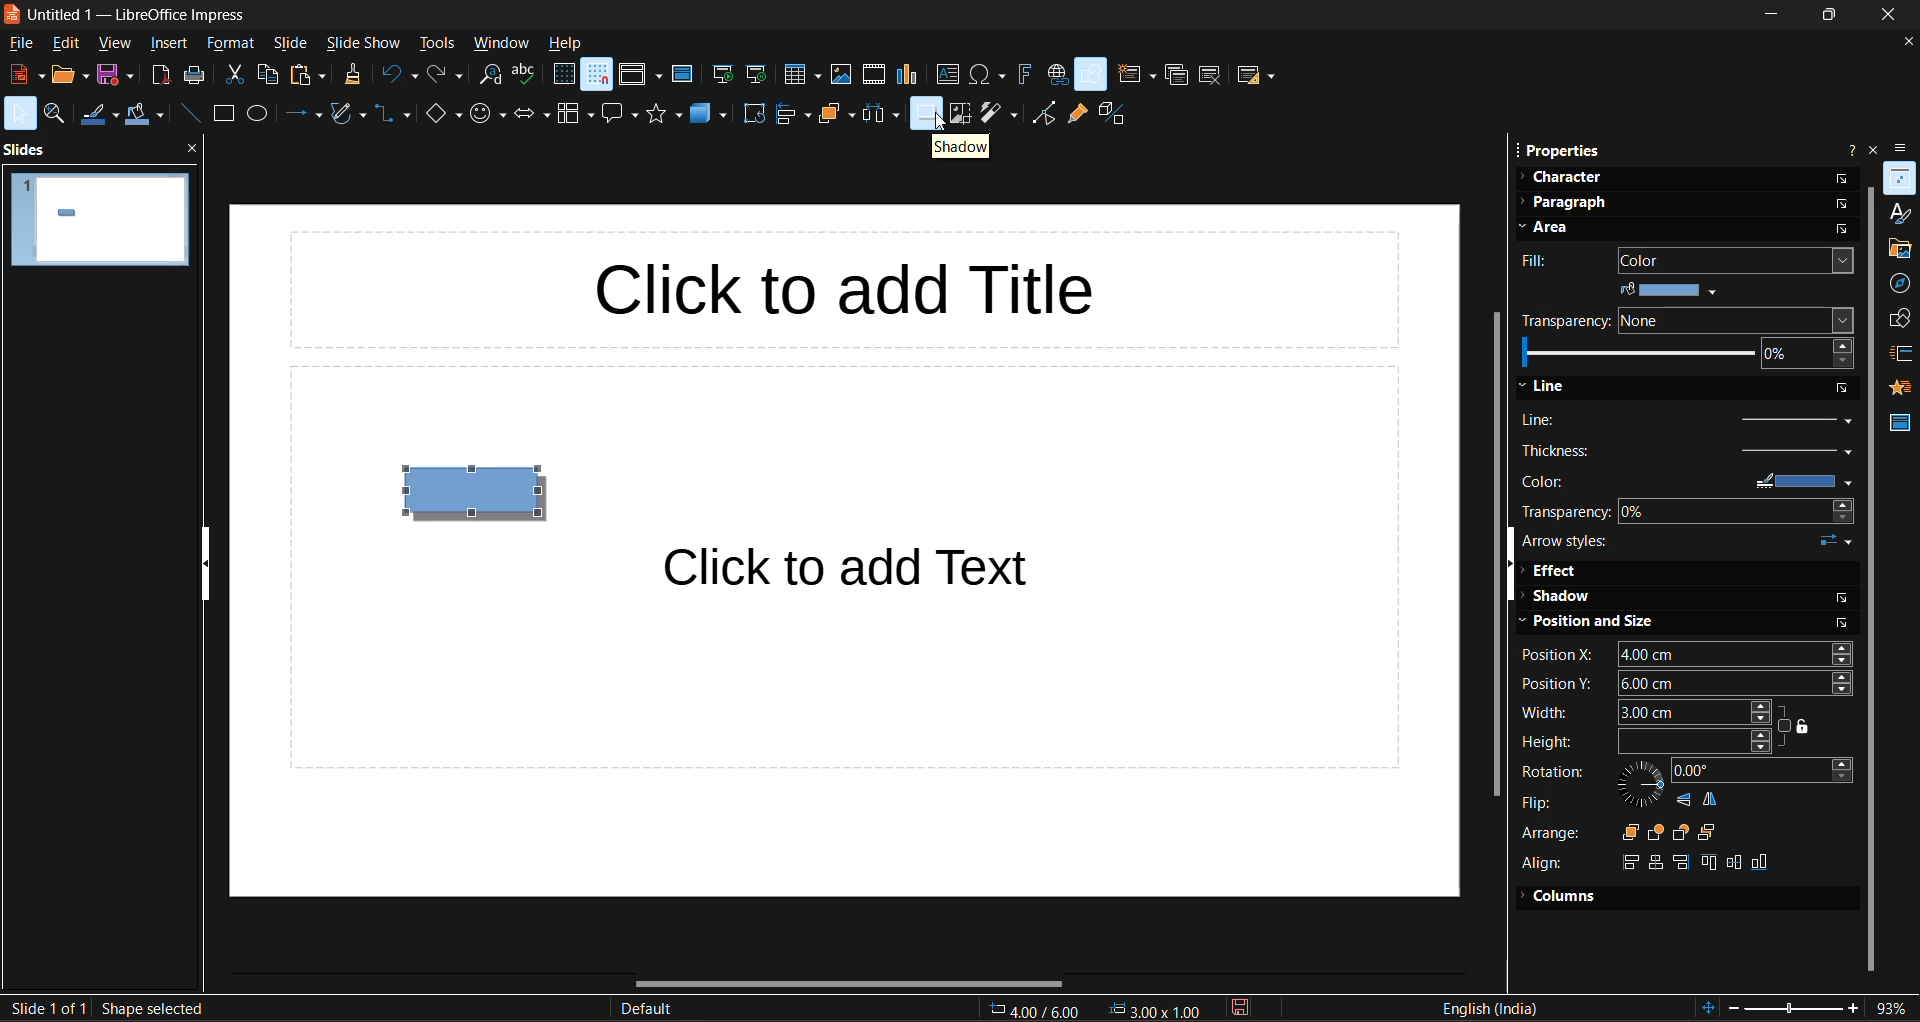 This screenshot has width=1920, height=1022. I want to click on 93%, so click(1897, 1007).